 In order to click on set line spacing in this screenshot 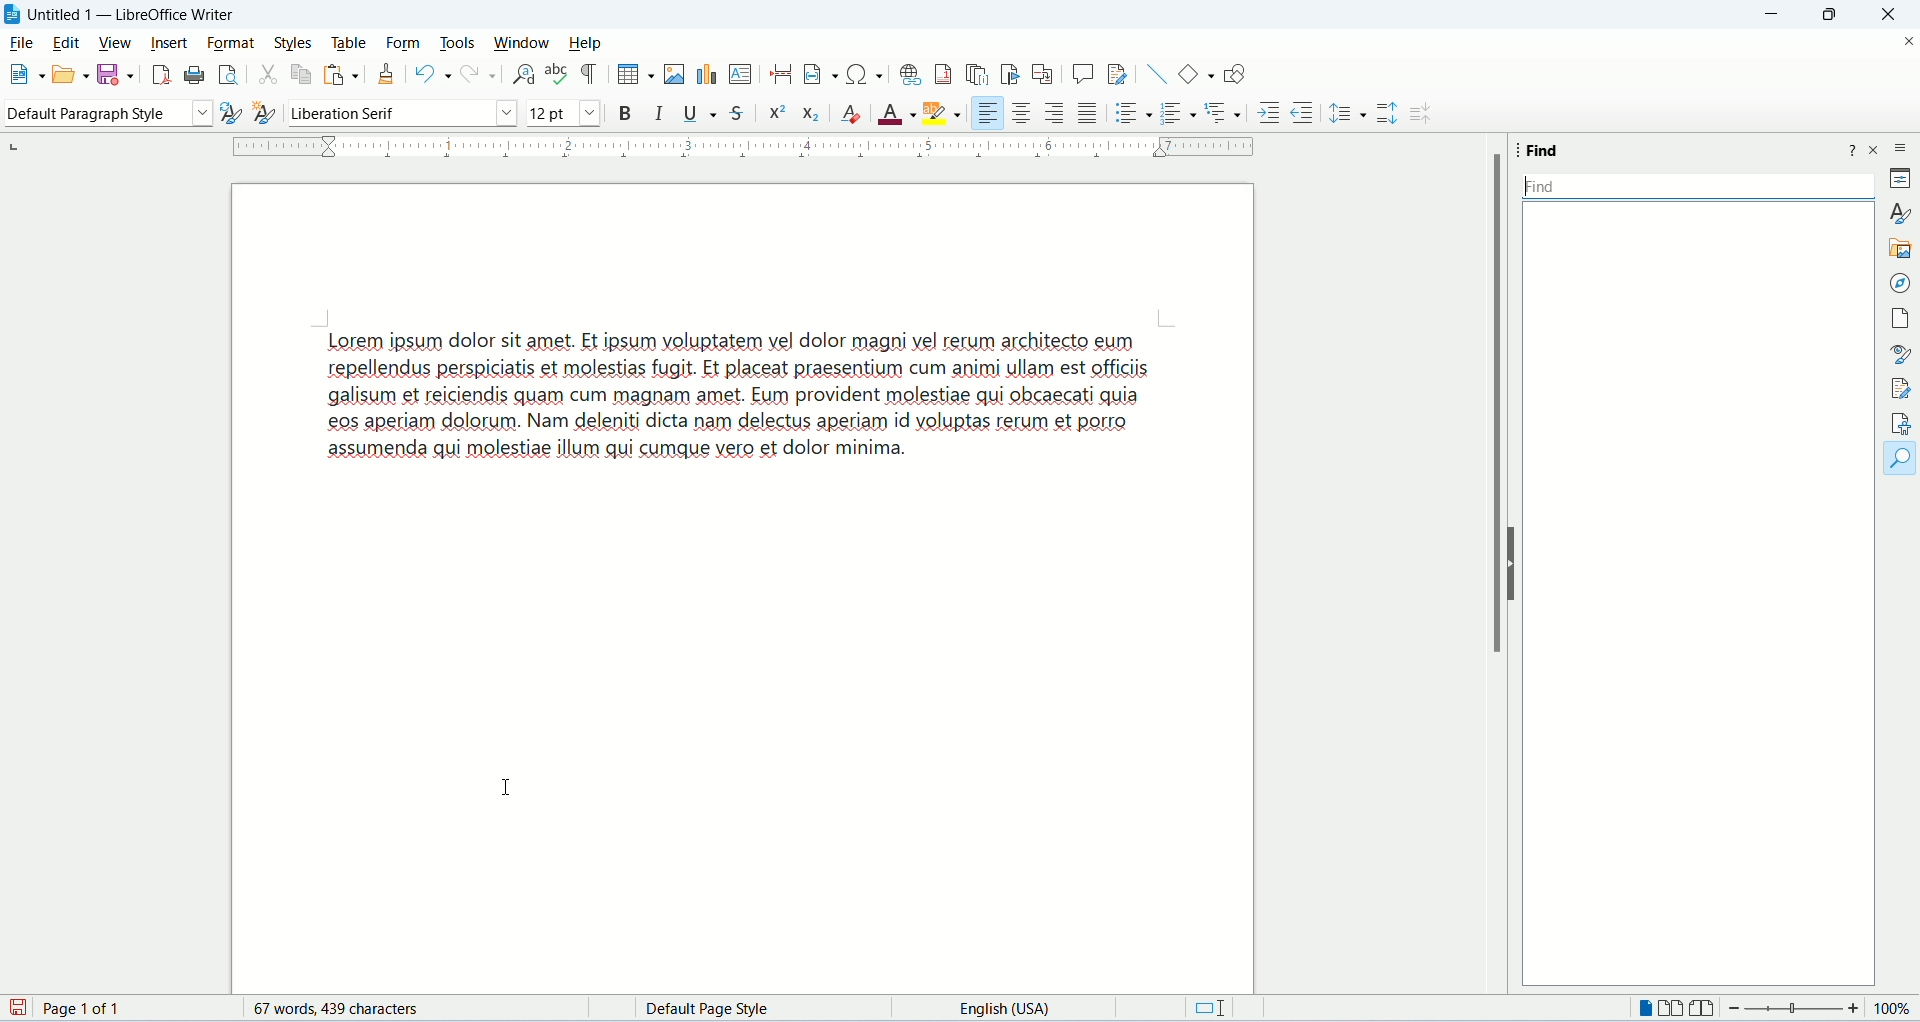, I will do `click(1348, 112)`.